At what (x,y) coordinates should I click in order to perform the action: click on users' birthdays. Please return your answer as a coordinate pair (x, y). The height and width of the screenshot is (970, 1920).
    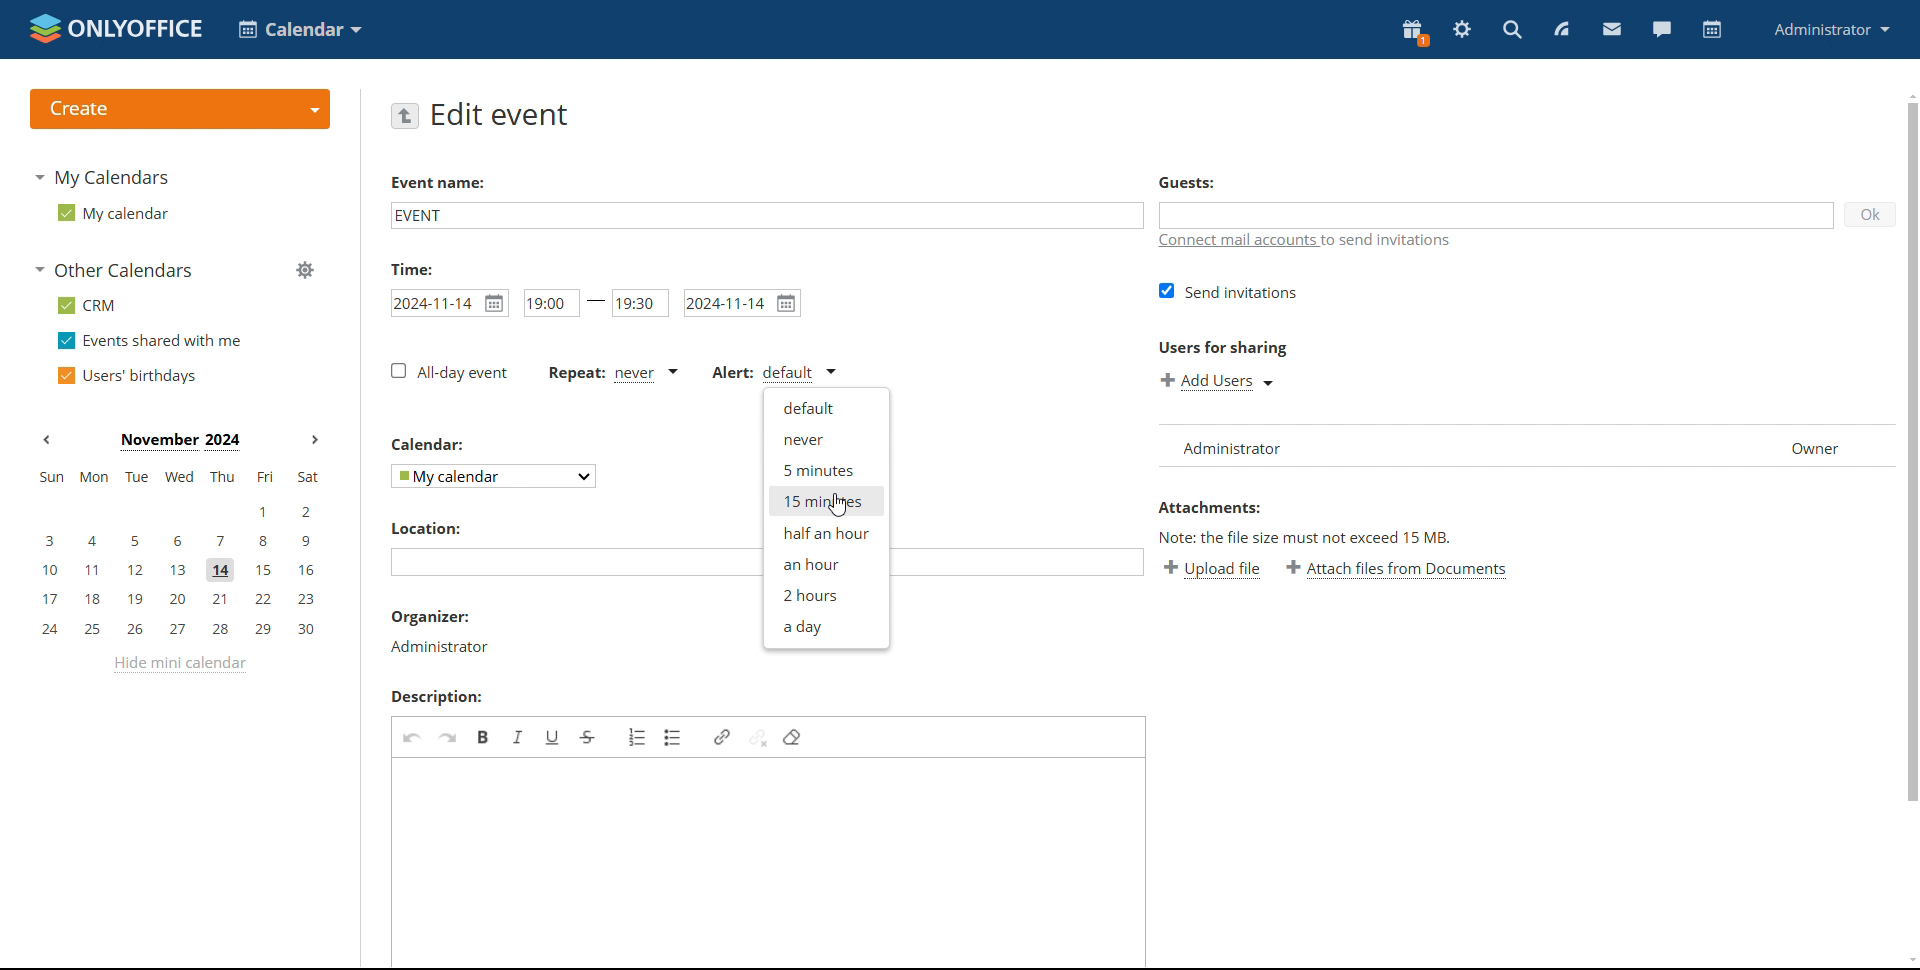
    Looking at the image, I should click on (124, 376).